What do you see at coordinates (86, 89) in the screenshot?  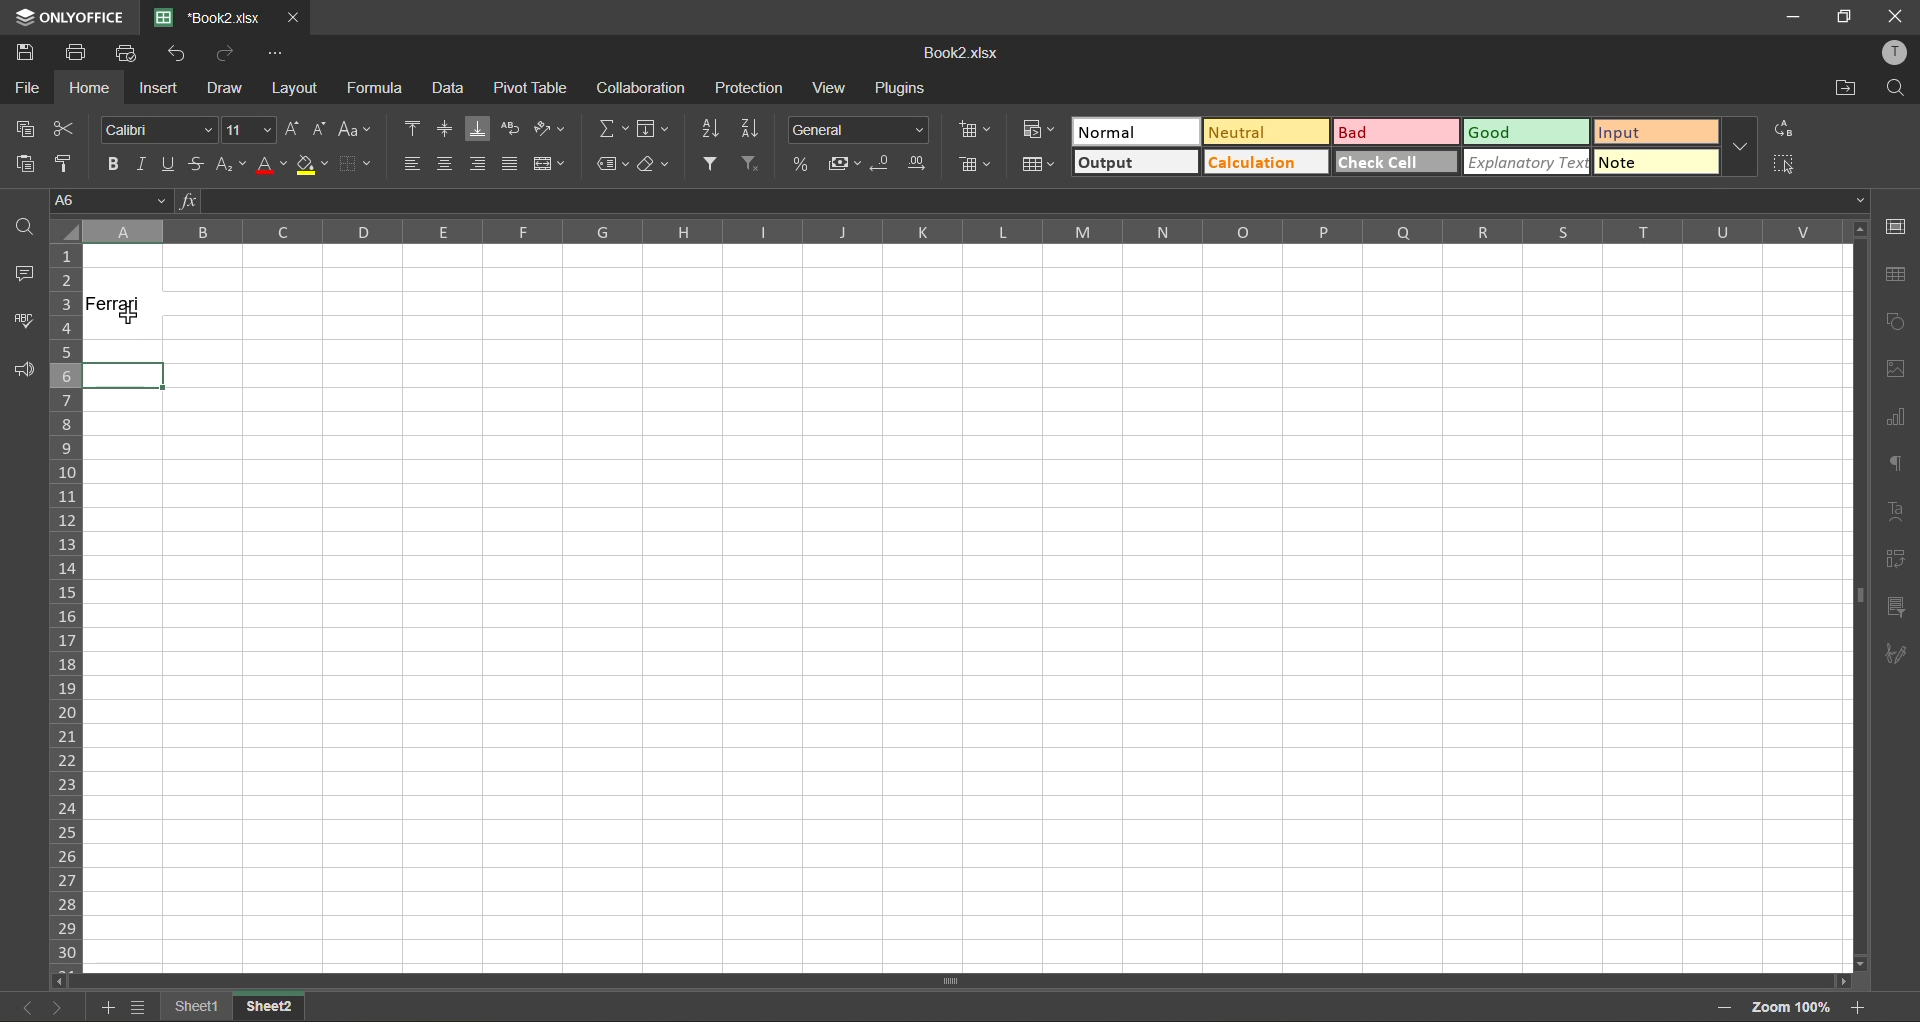 I see `home` at bounding box center [86, 89].